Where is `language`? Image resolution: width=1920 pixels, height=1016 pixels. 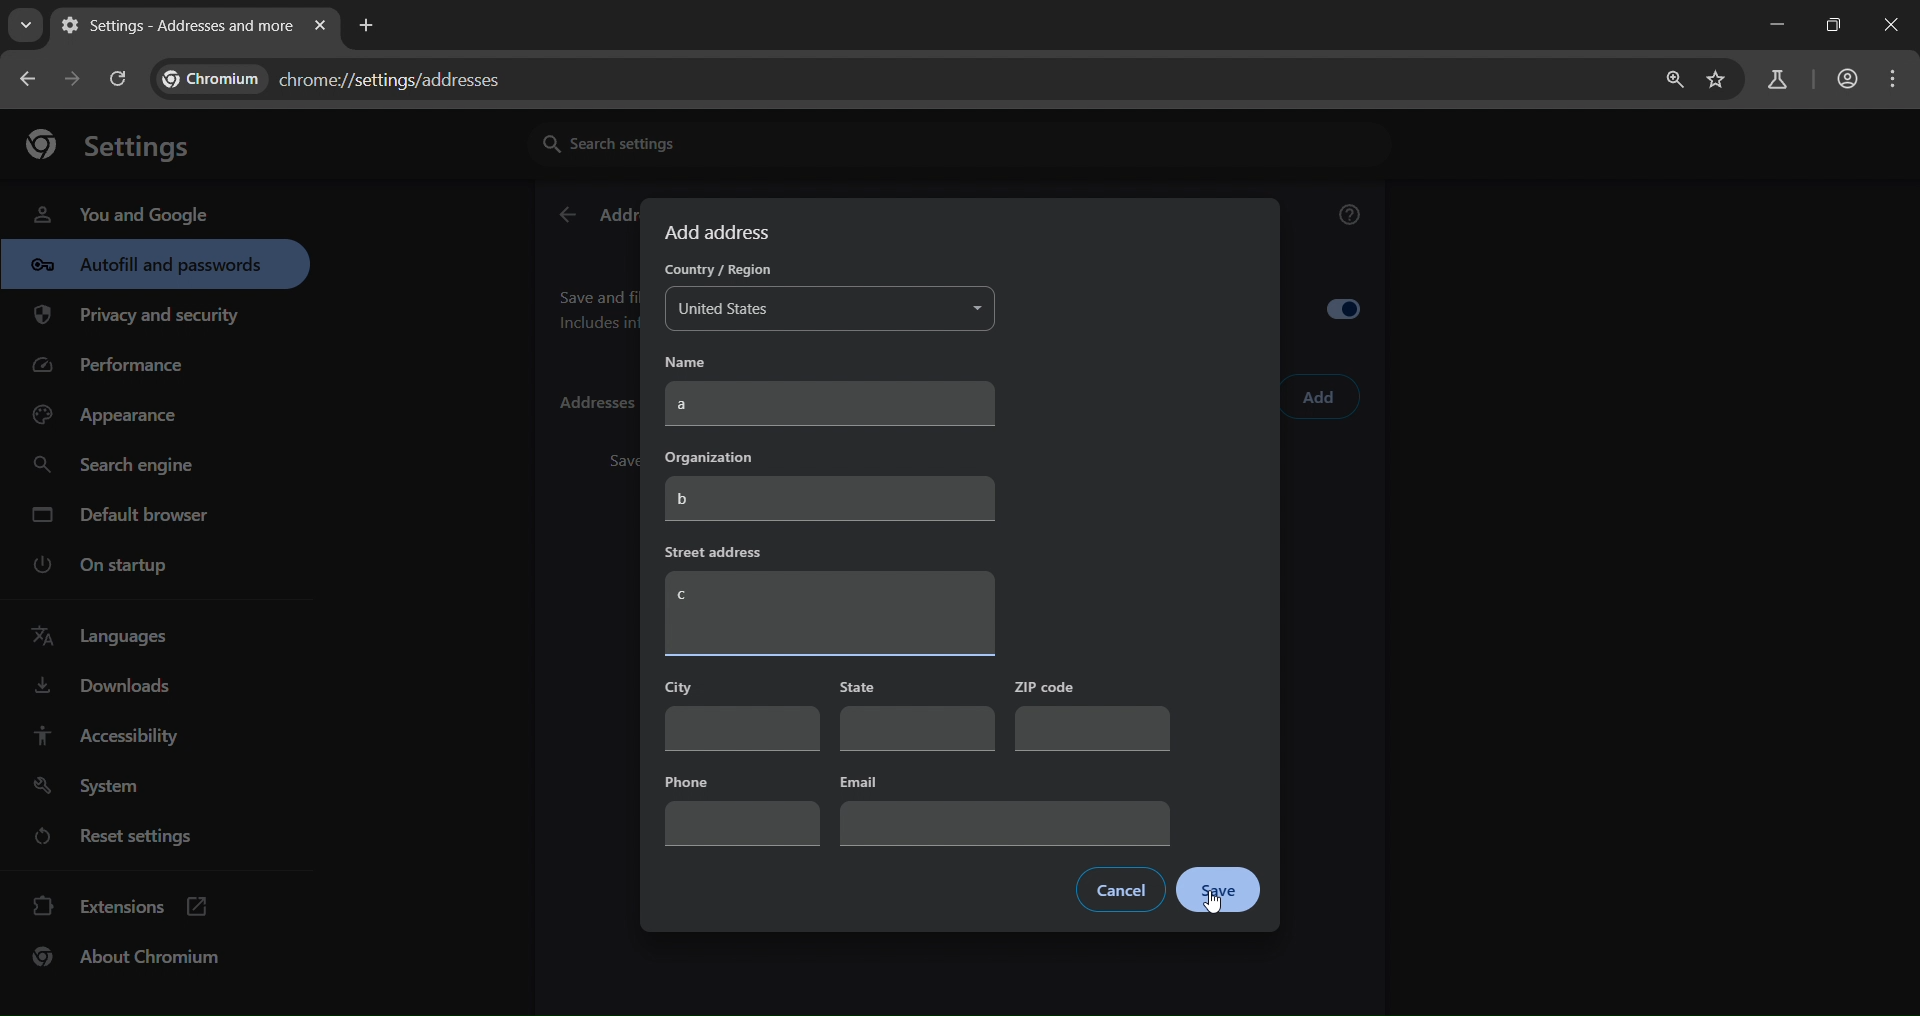
language is located at coordinates (106, 637).